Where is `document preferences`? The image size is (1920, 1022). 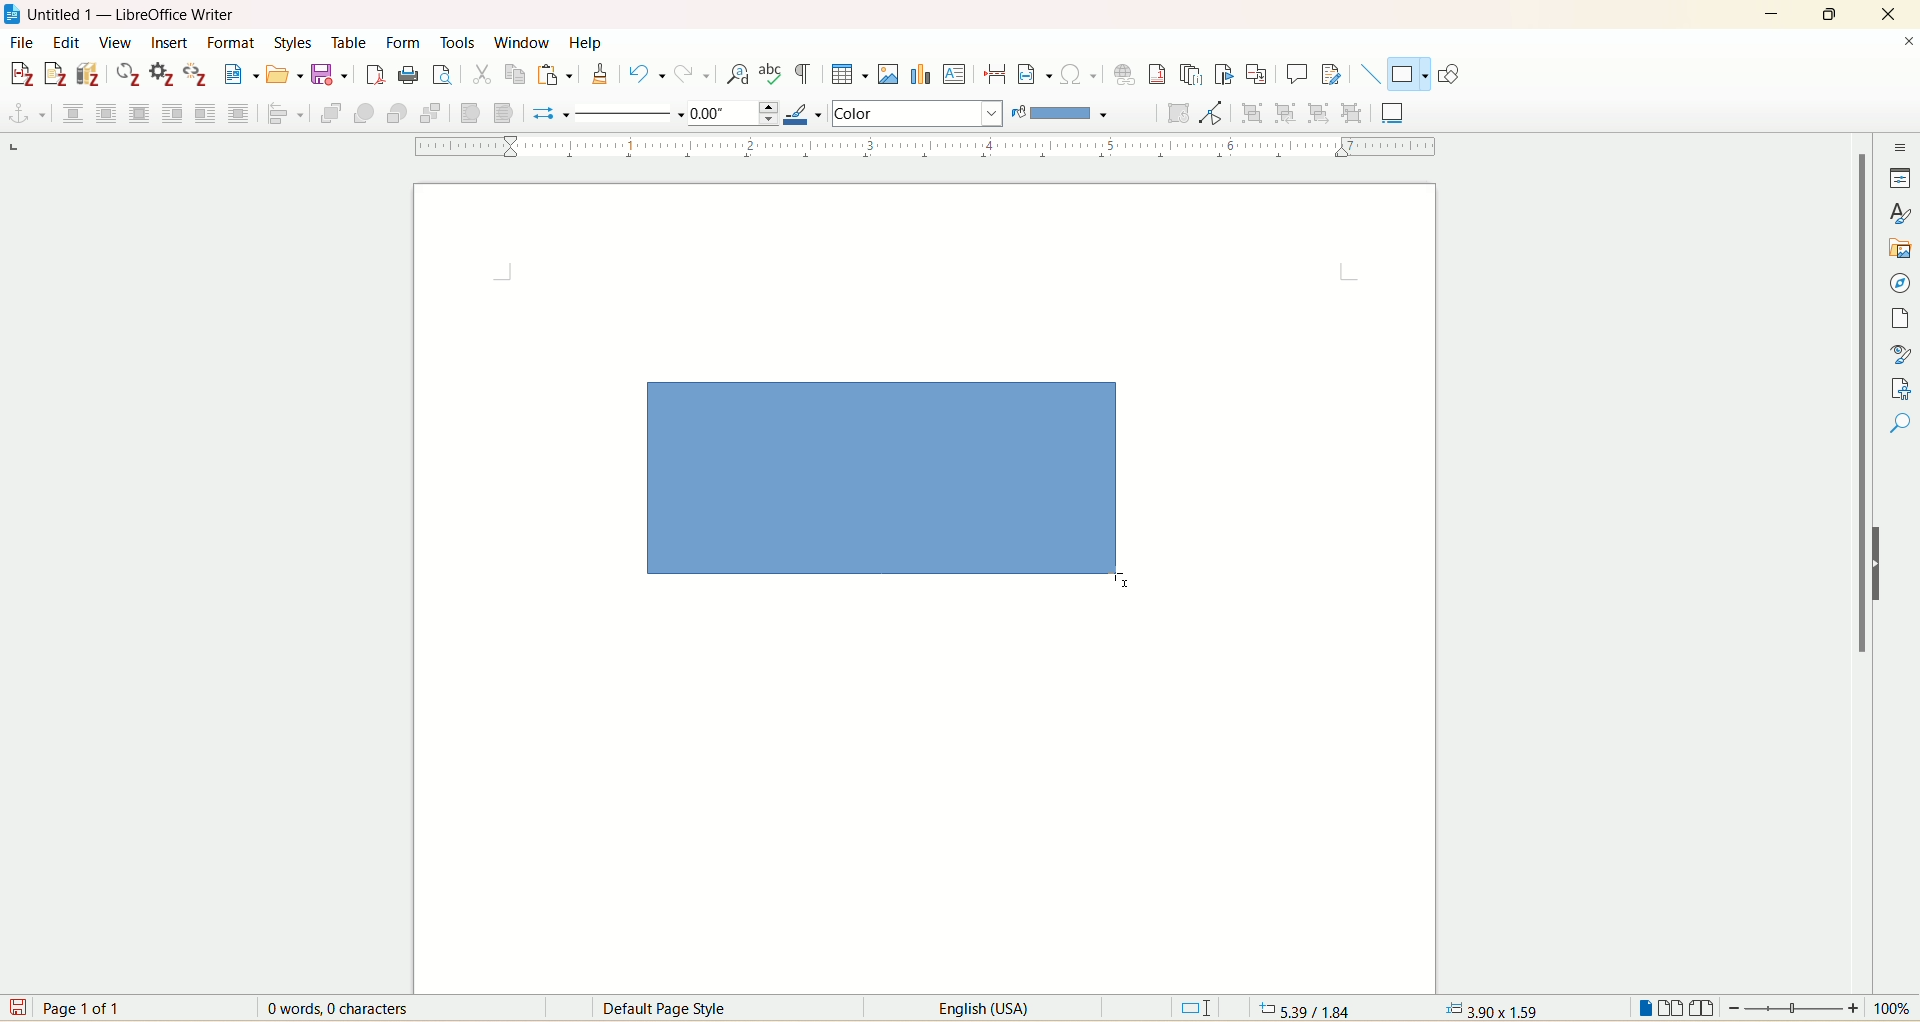 document preferences is located at coordinates (161, 74).